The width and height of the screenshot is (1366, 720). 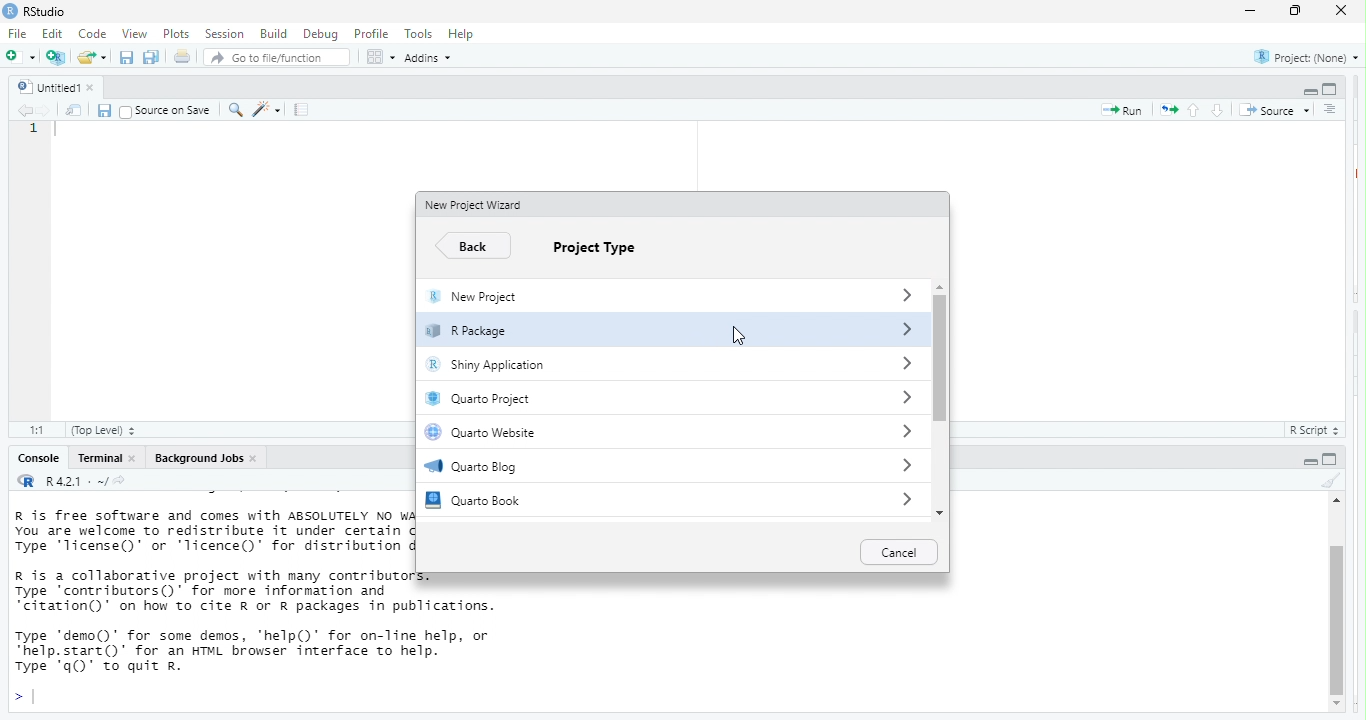 I want to click on dropdown, so click(x=905, y=467).